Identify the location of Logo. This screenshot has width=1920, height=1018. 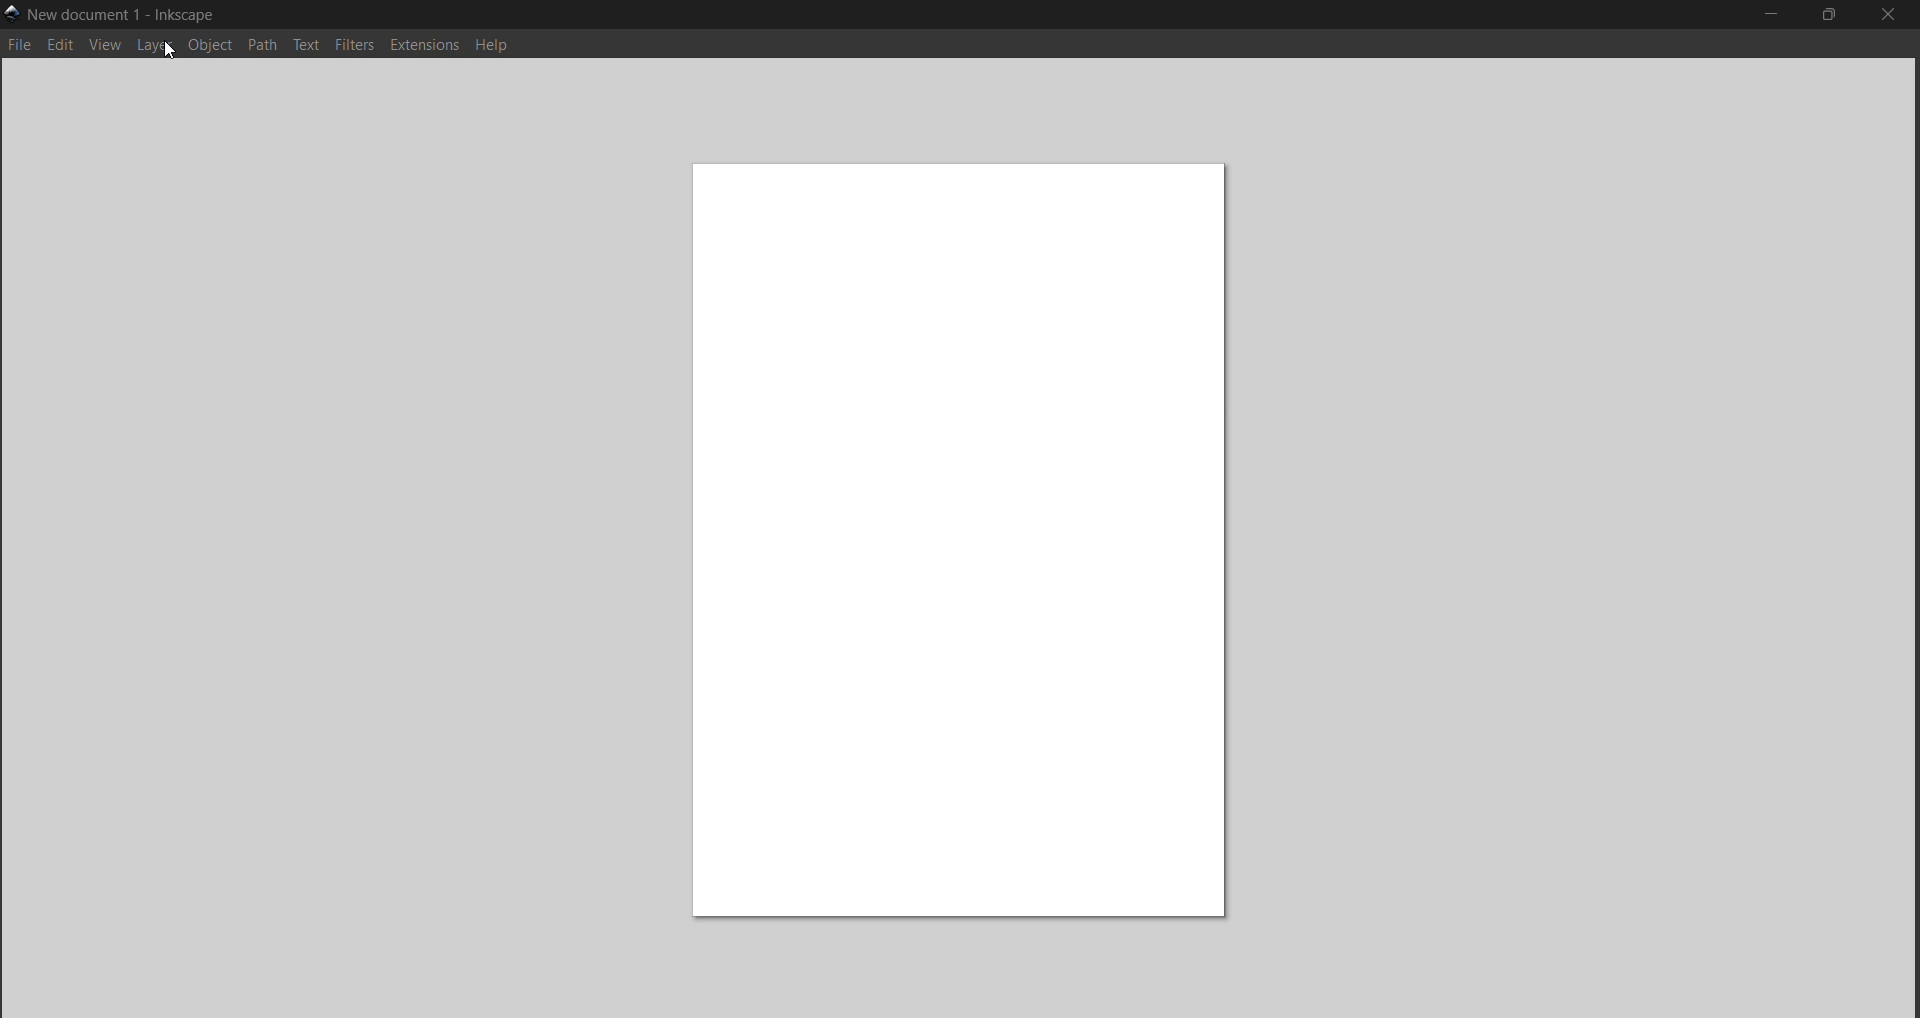
(12, 13).